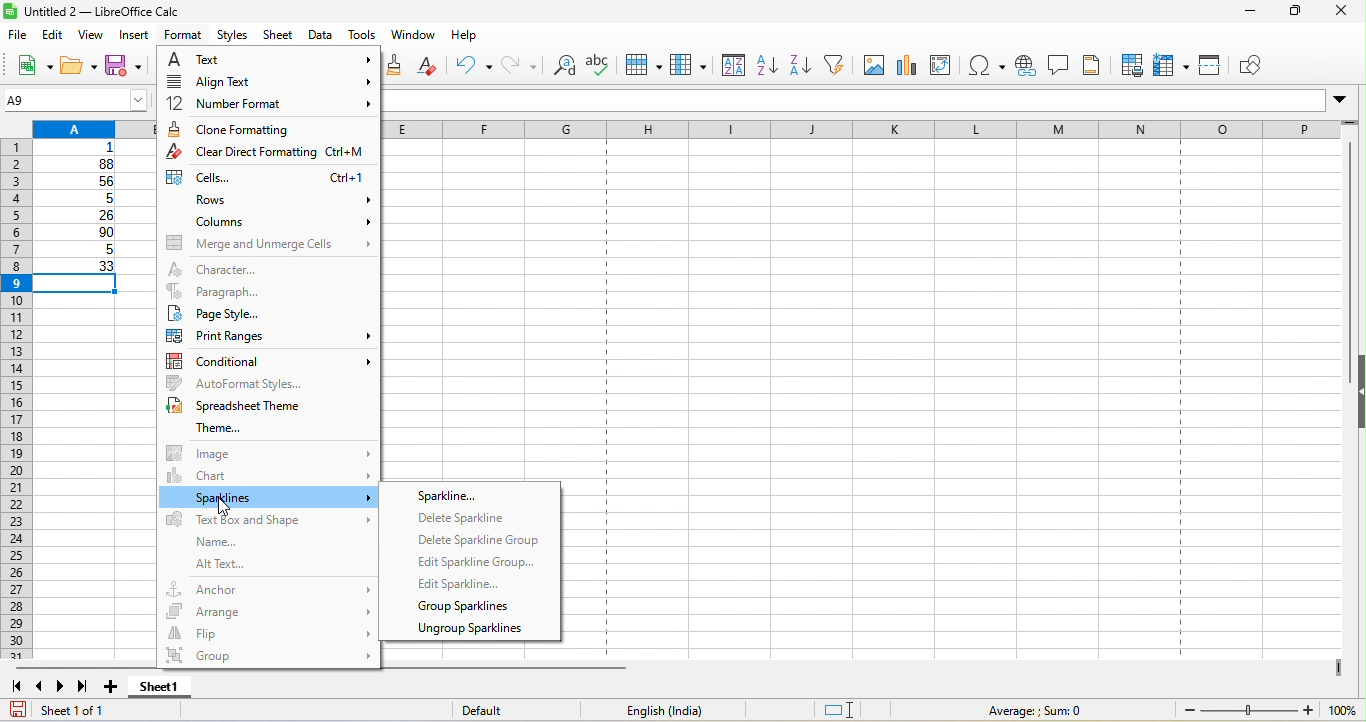 The width and height of the screenshot is (1366, 722). I want to click on flip, so click(269, 632).